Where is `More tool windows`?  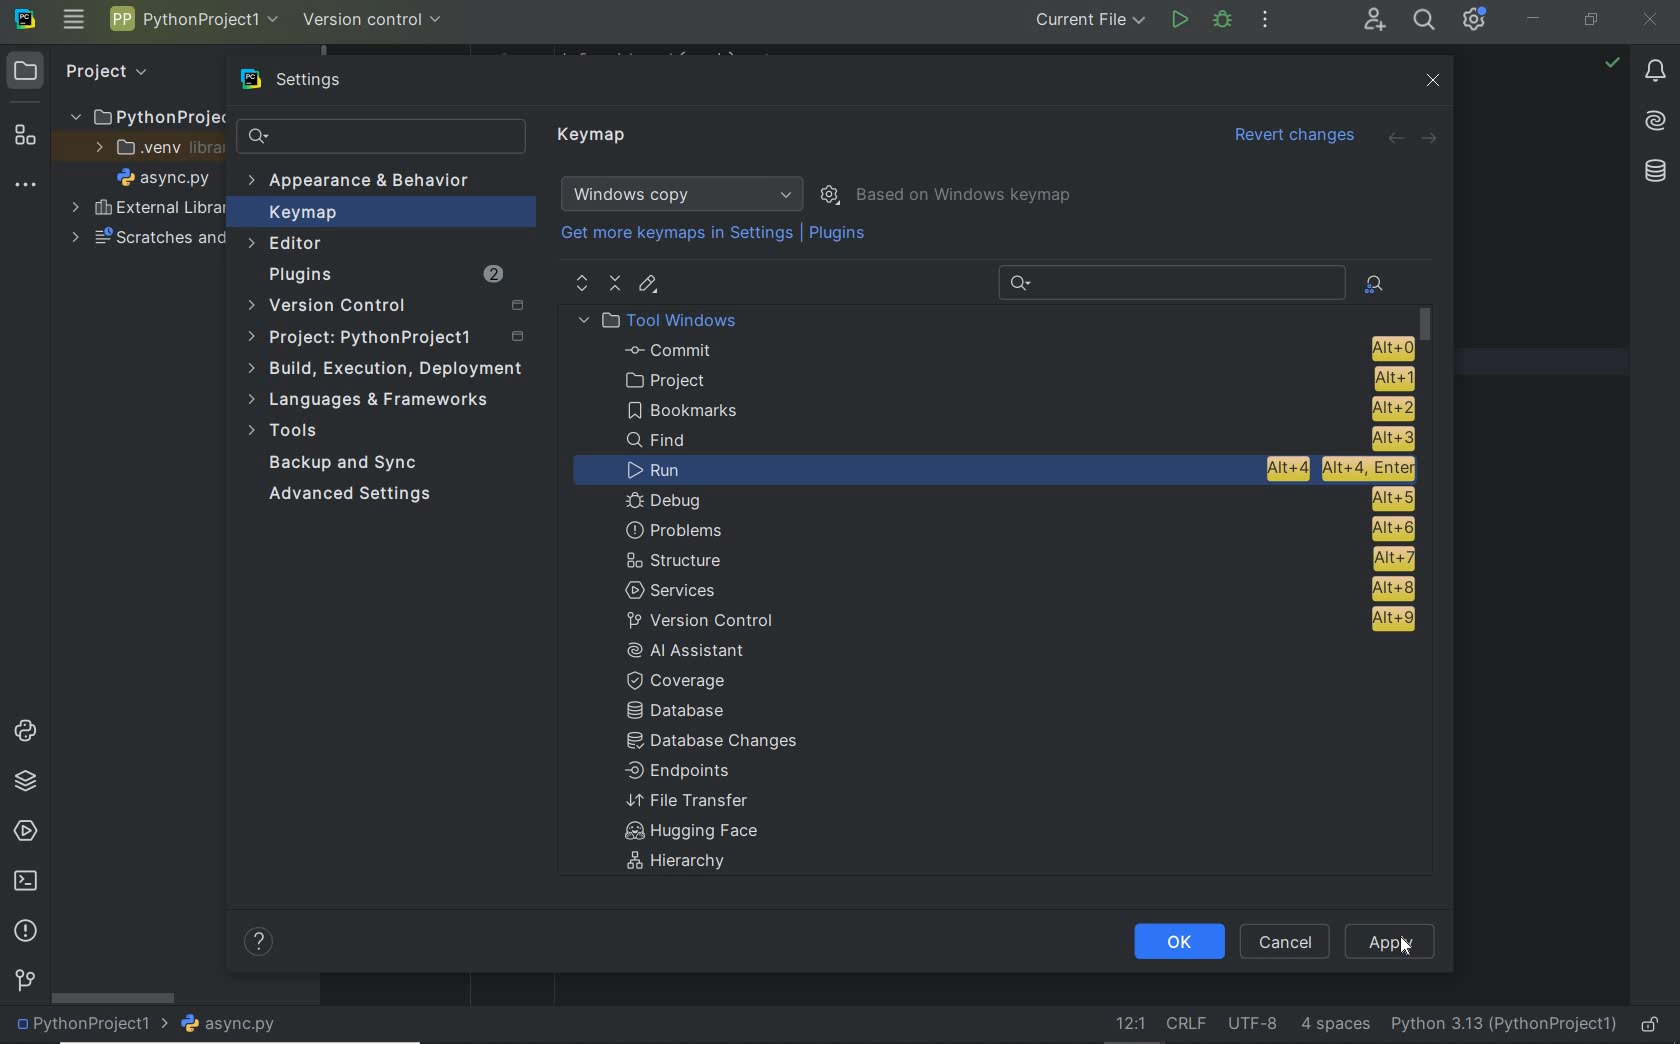
More tool windows is located at coordinates (26, 181).